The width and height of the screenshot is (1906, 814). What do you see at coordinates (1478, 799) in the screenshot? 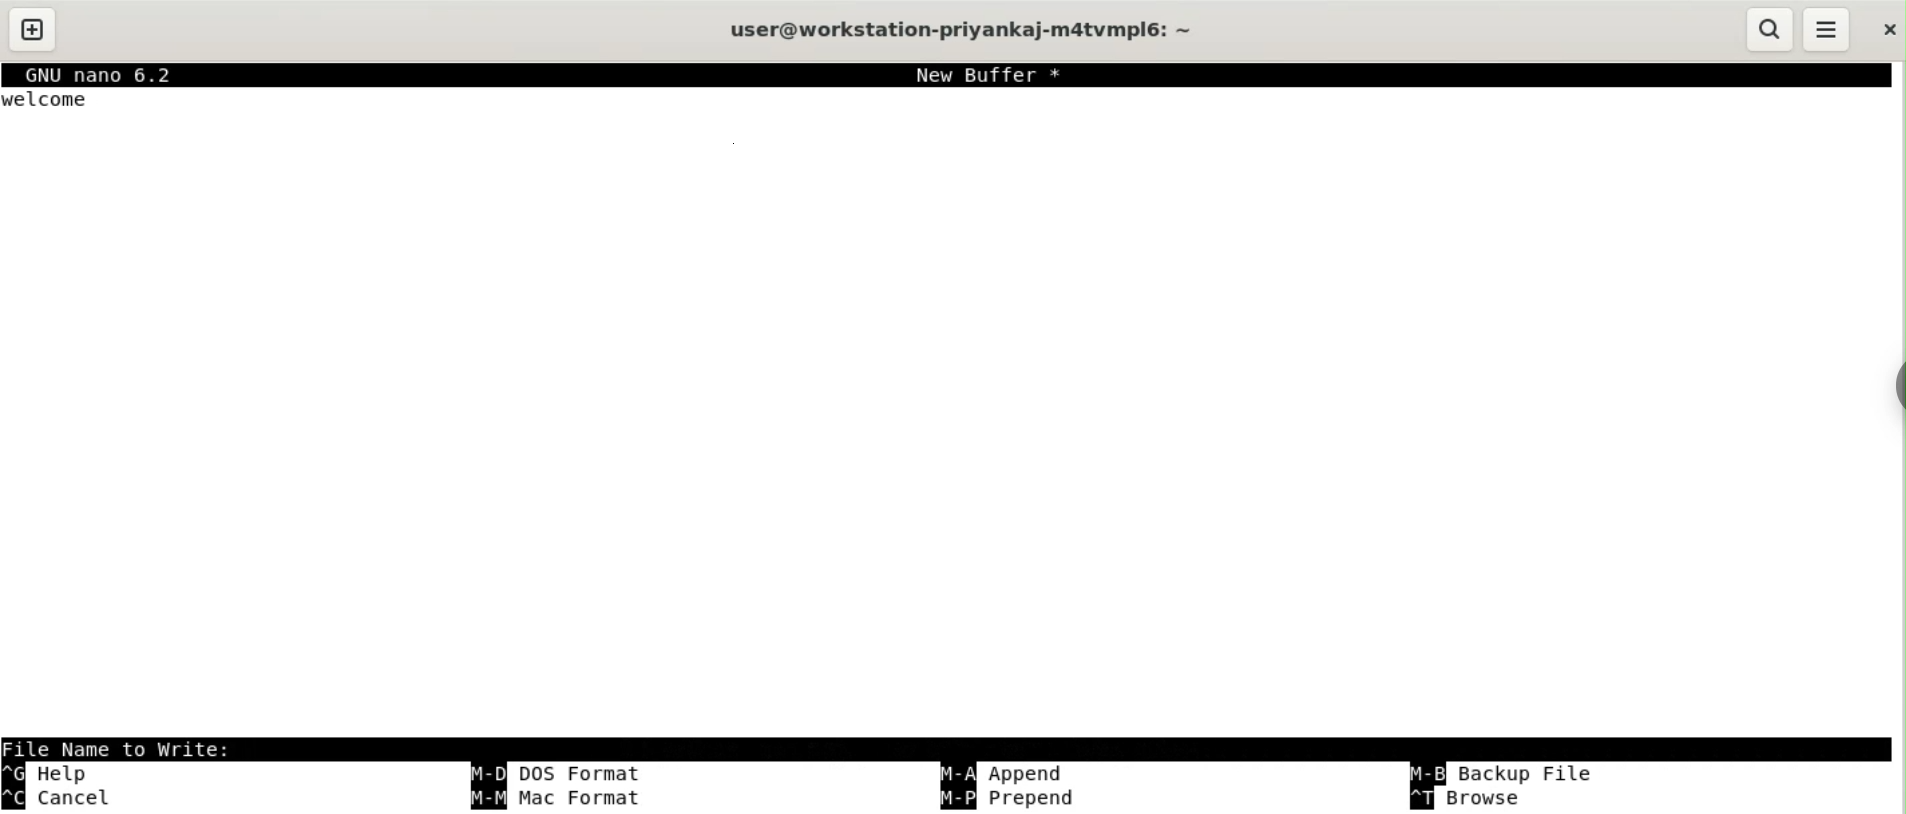
I see `browse` at bounding box center [1478, 799].